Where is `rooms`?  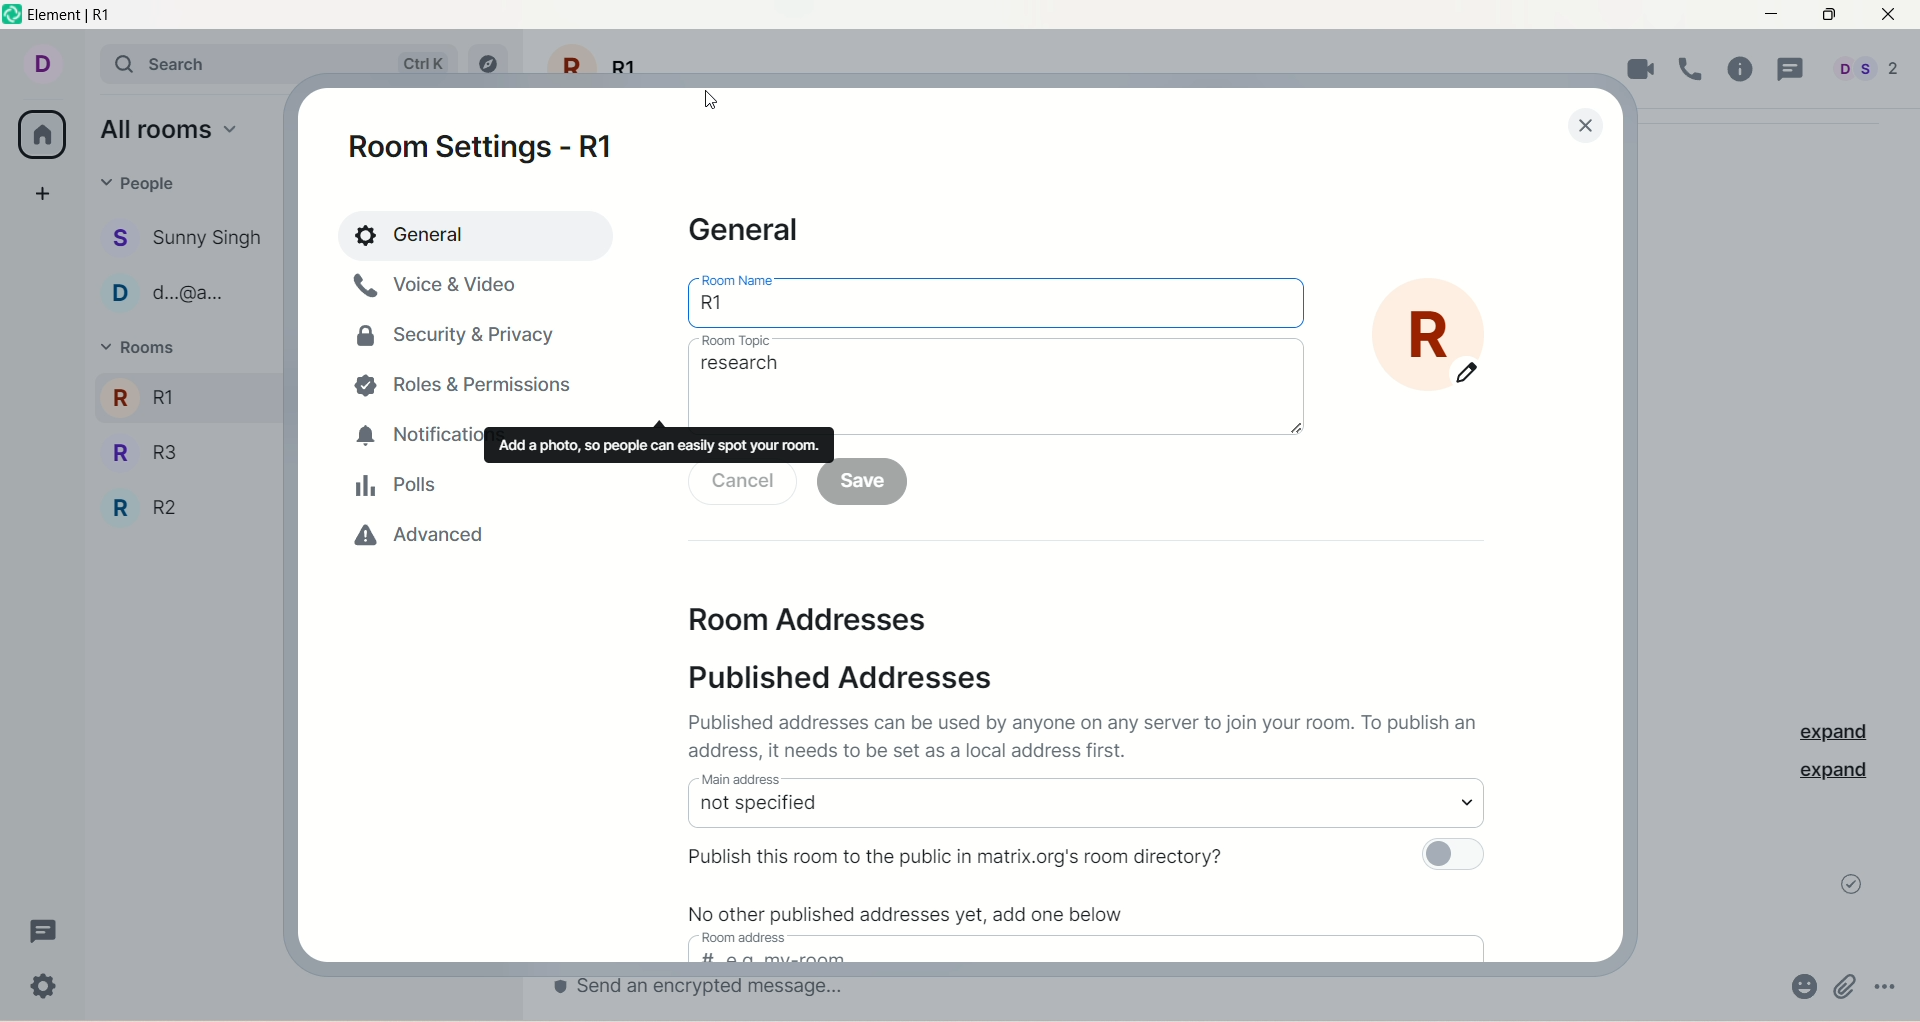
rooms is located at coordinates (145, 346).